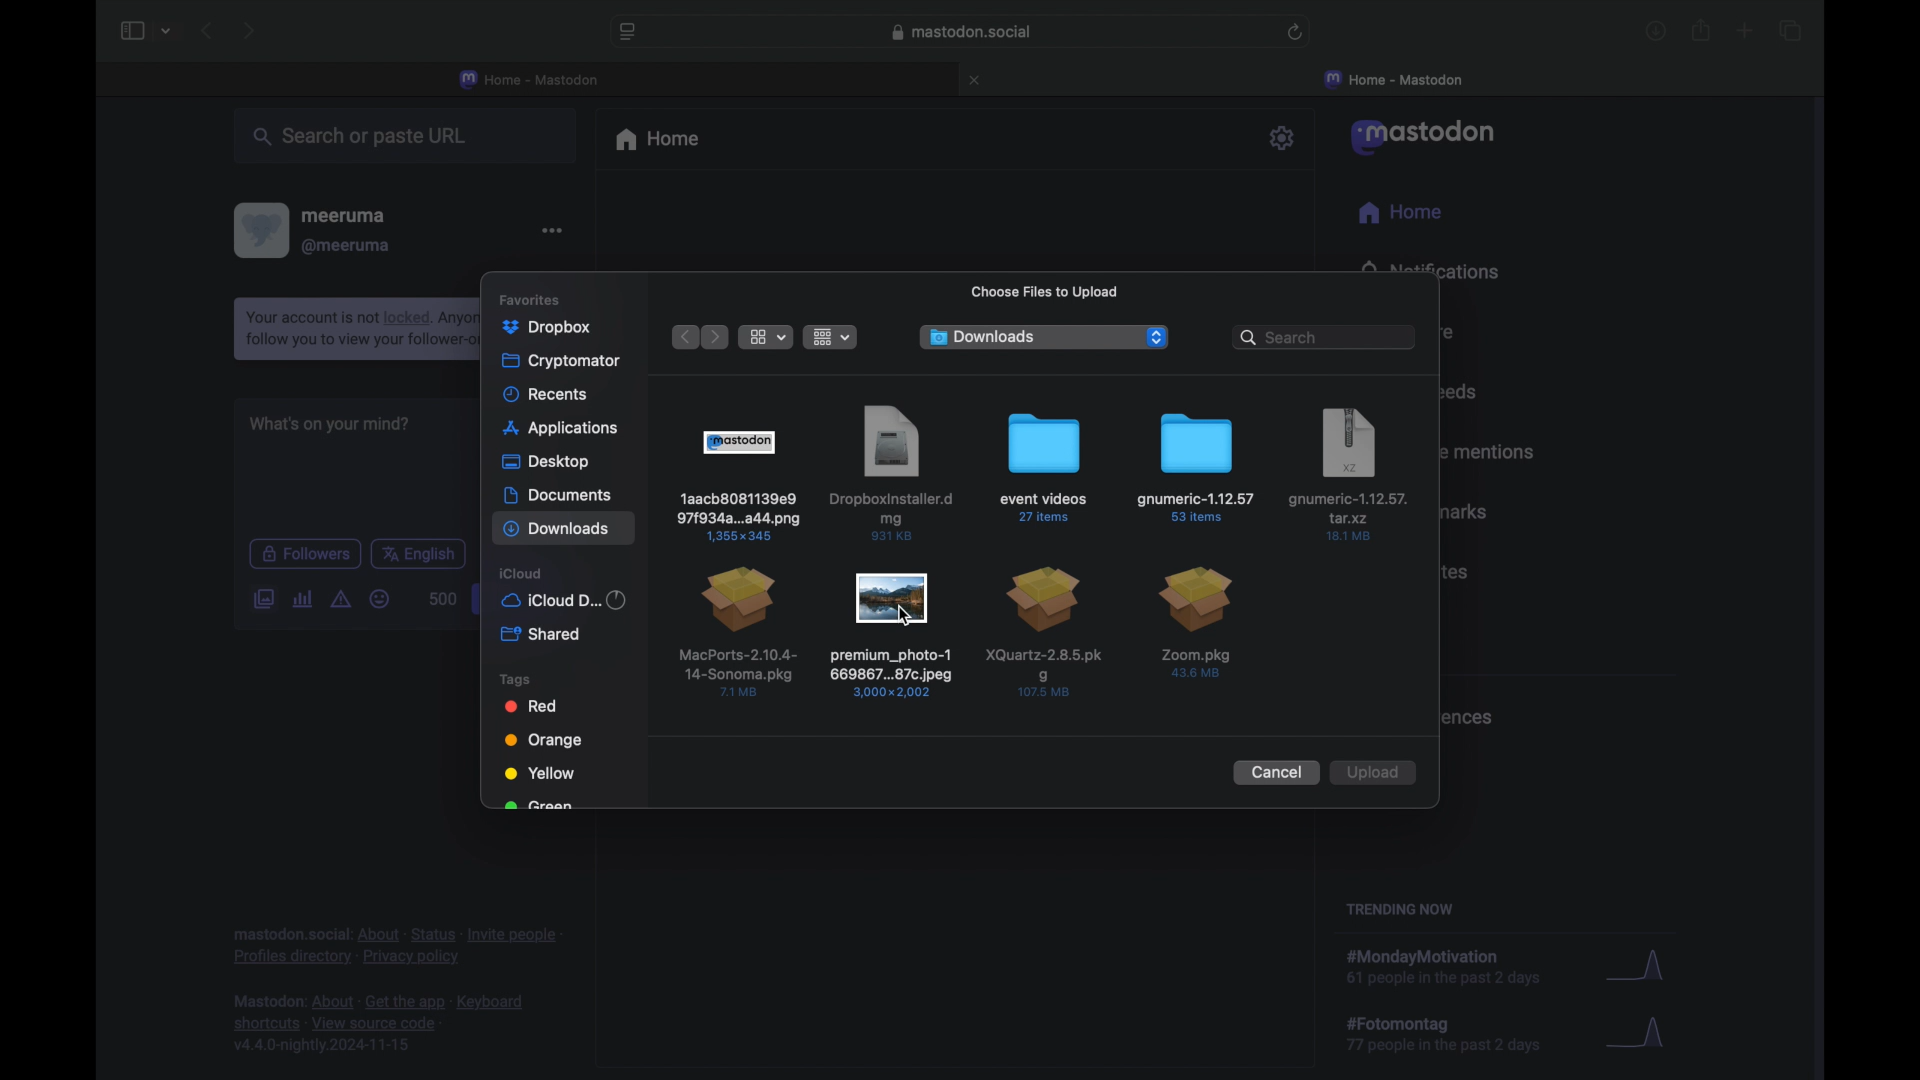 Image resolution: width=1920 pixels, height=1080 pixels. I want to click on favorites, so click(548, 295).